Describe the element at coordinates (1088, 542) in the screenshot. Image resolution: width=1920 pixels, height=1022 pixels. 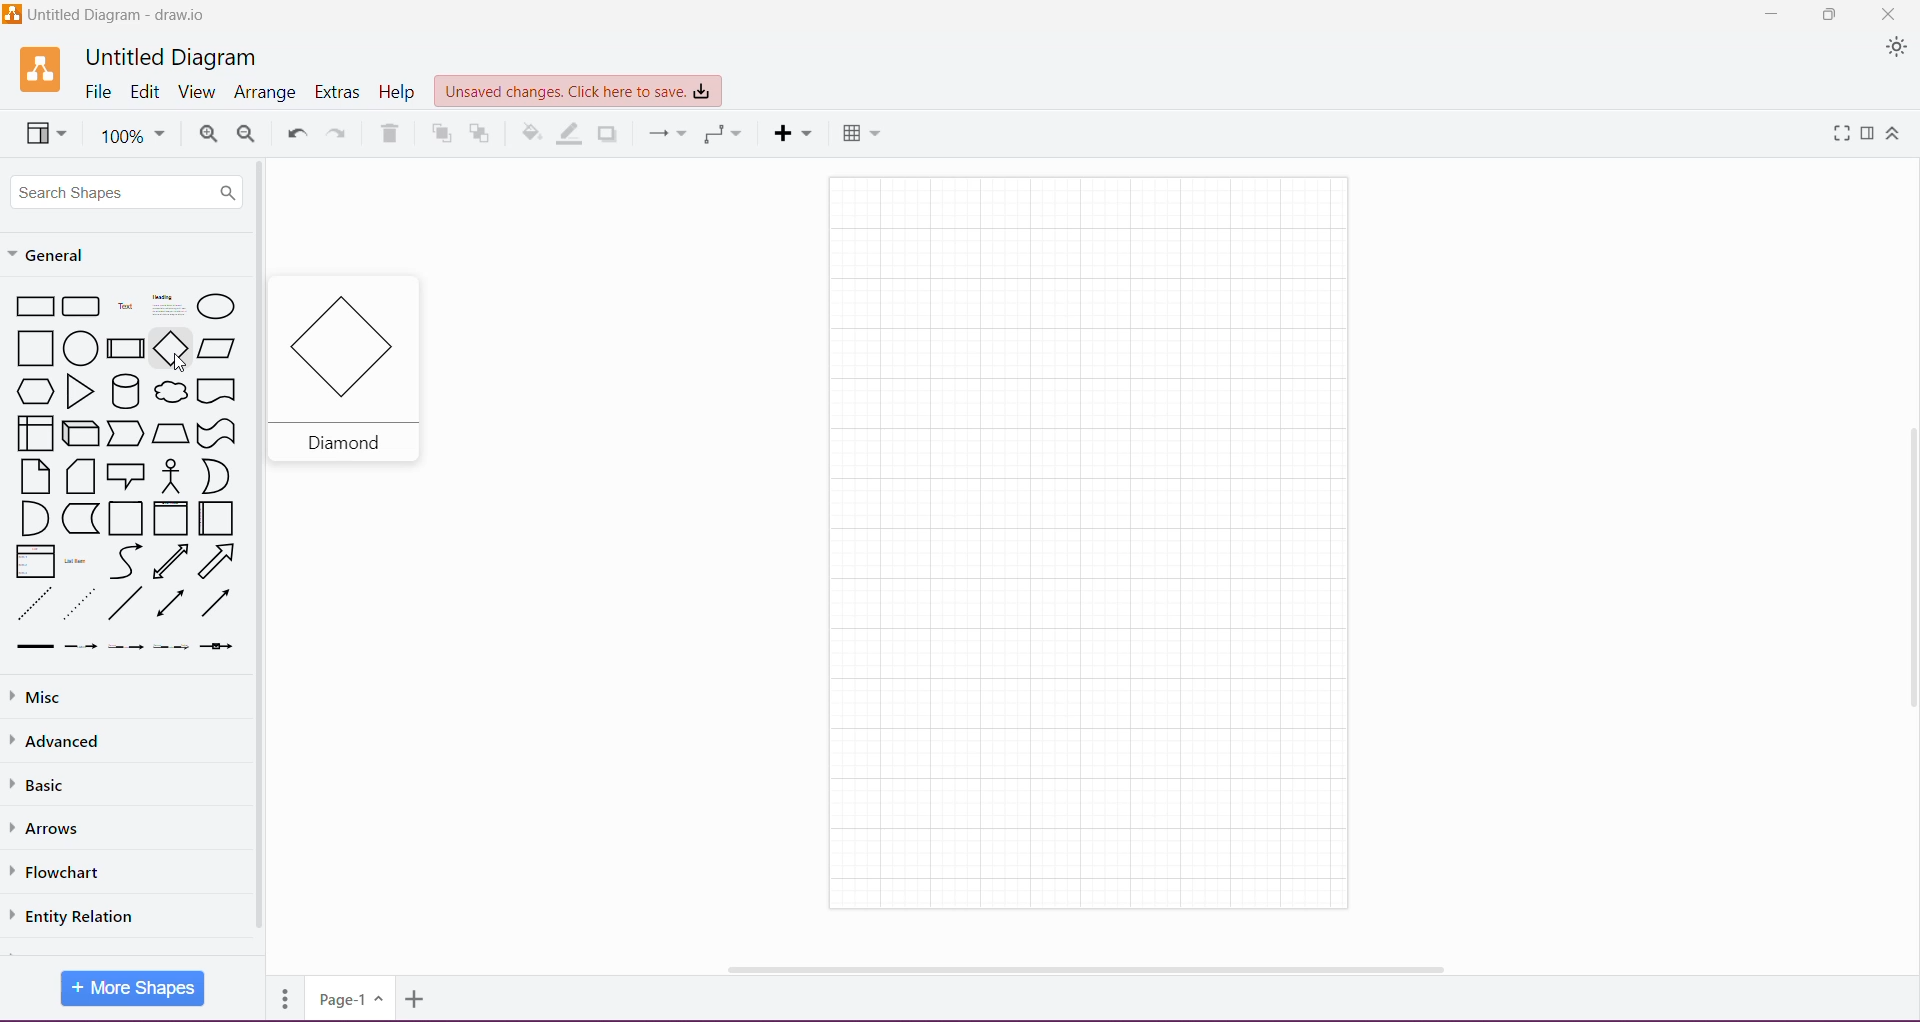
I see `Canvas` at that location.